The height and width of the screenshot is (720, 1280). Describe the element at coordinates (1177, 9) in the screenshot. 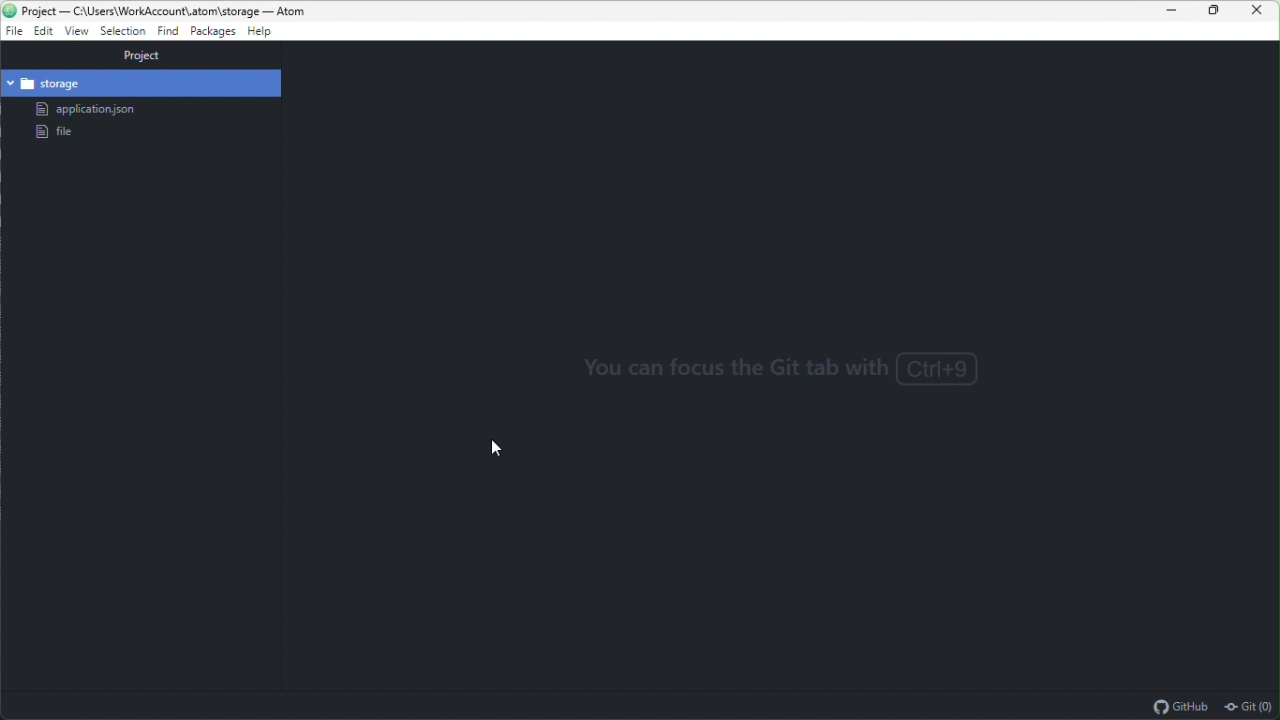

I see `Minimise` at that location.